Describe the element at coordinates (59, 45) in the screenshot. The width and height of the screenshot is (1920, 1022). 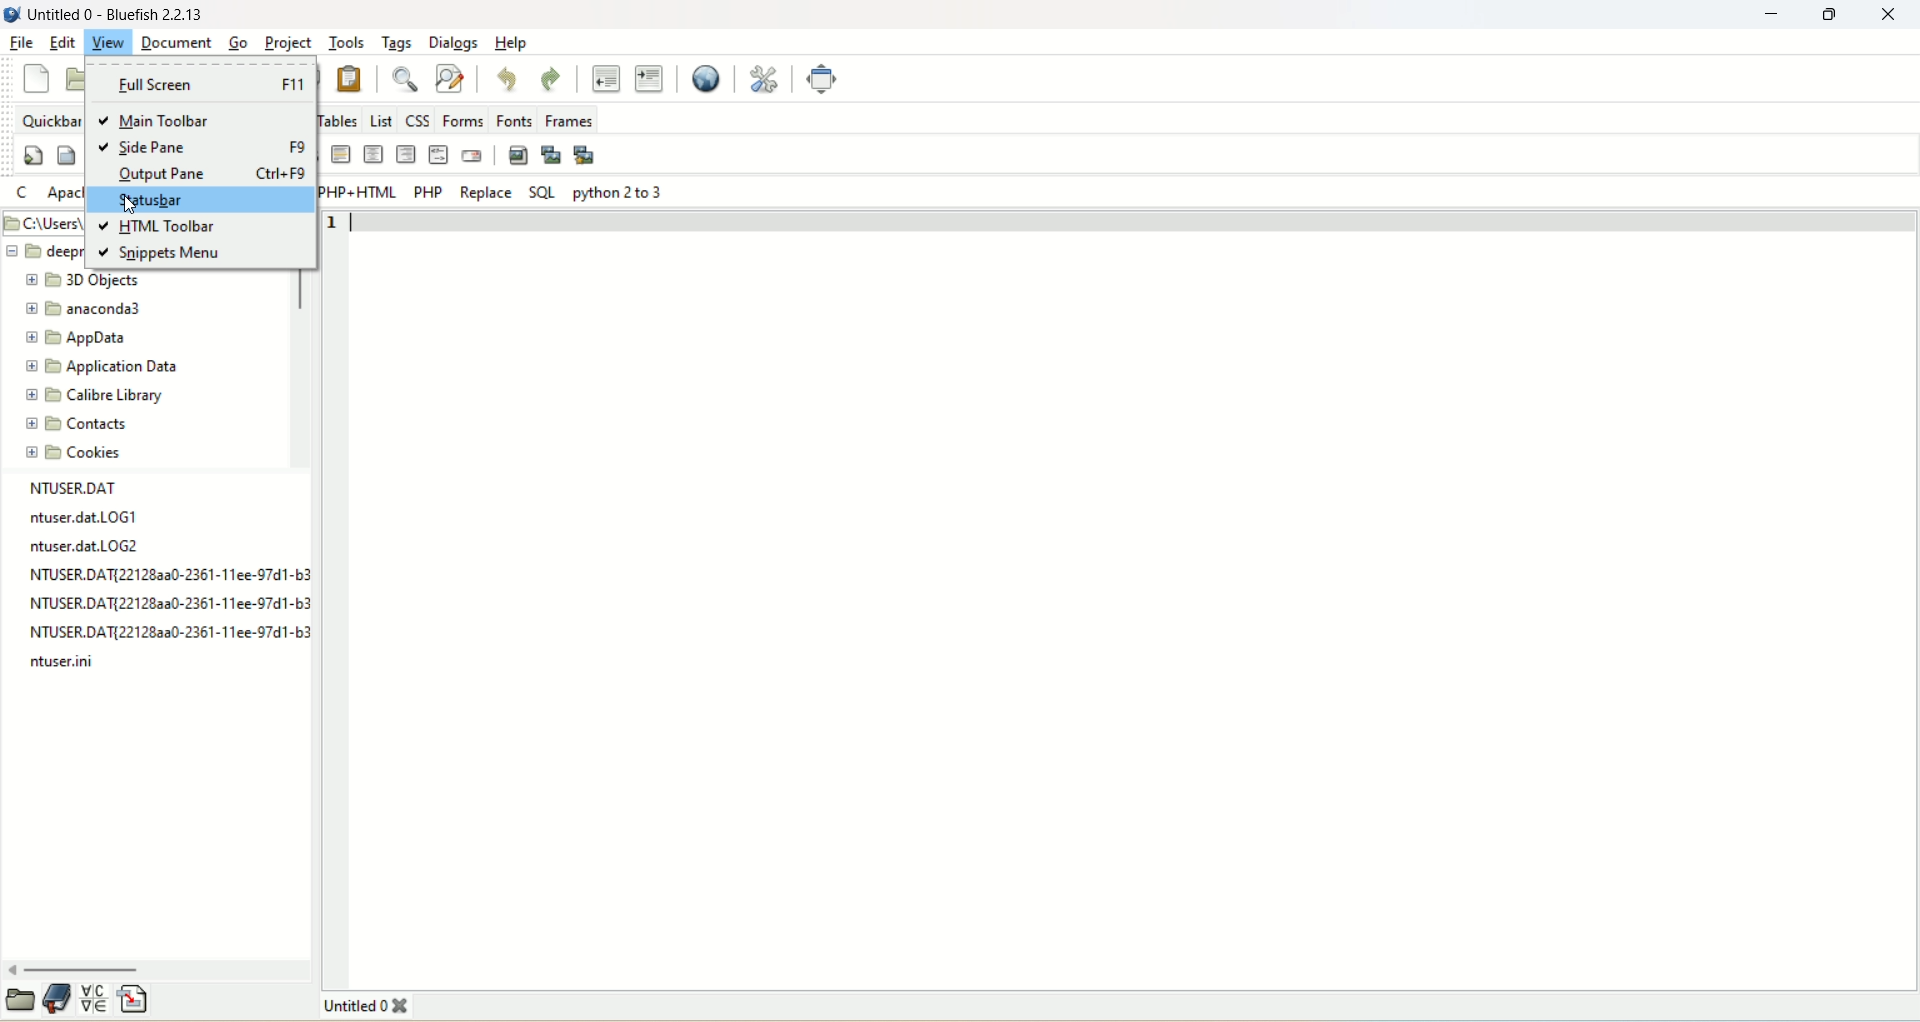
I see `edit` at that location.